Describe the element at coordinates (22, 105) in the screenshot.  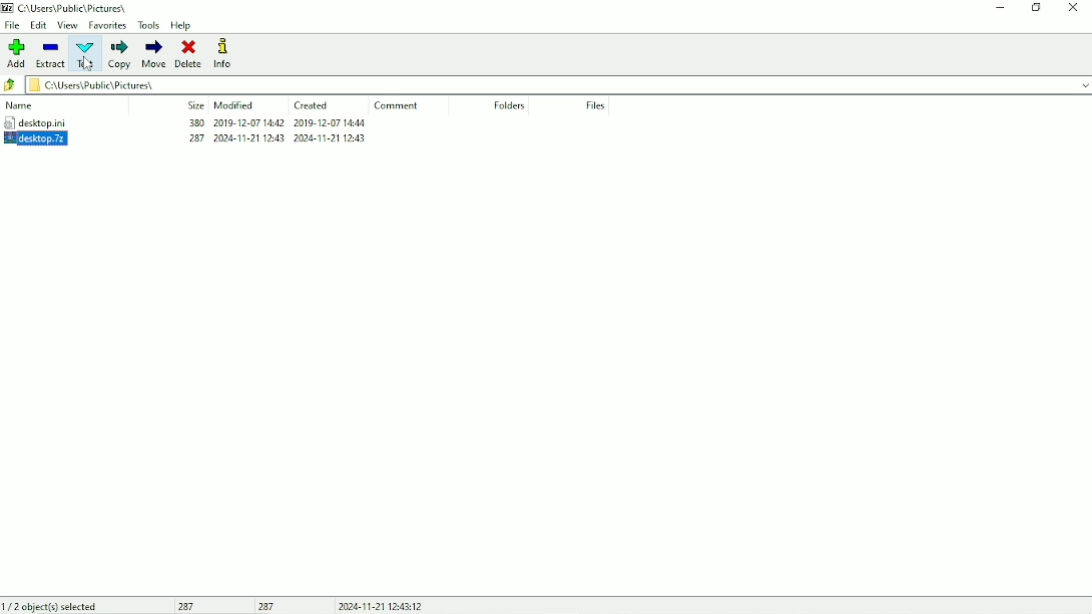
I see `Name` at that location.